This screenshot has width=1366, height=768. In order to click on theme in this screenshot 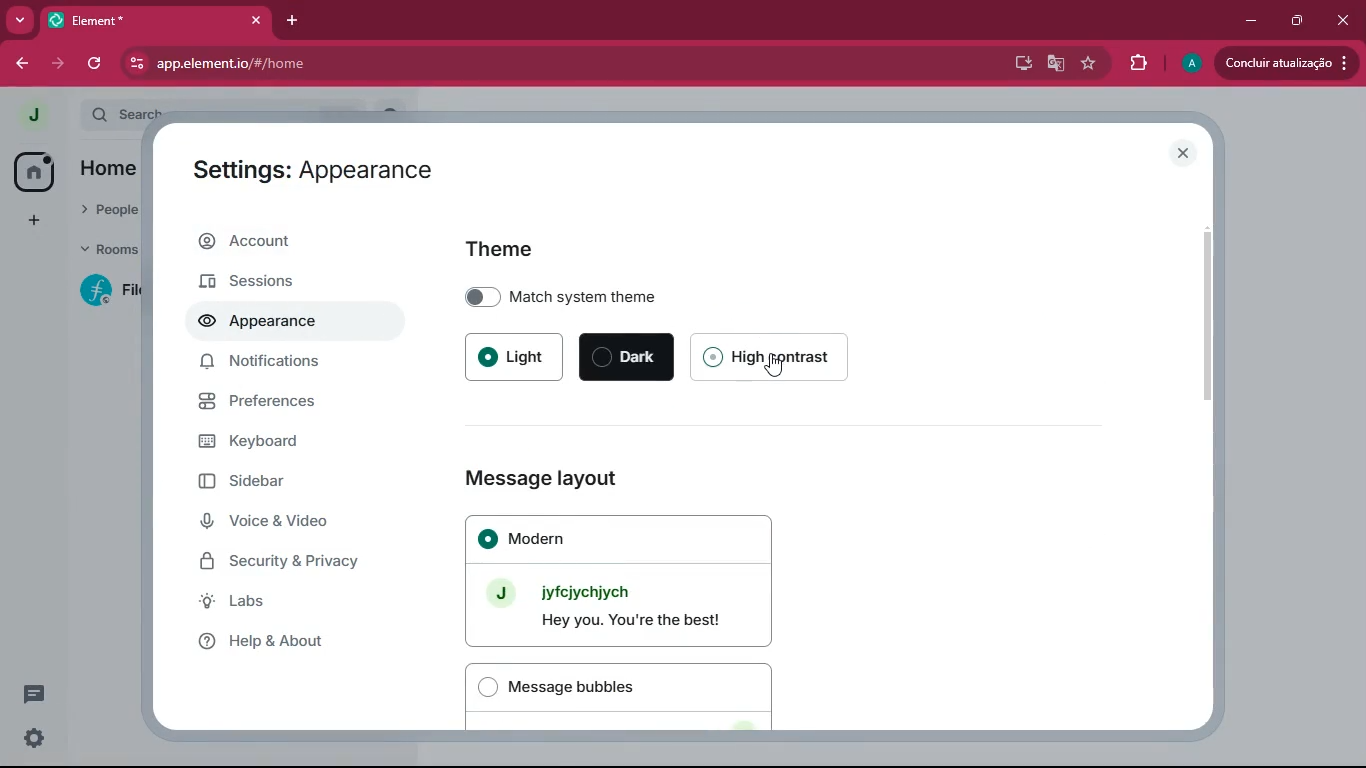, I will do `click(507, 247)`.